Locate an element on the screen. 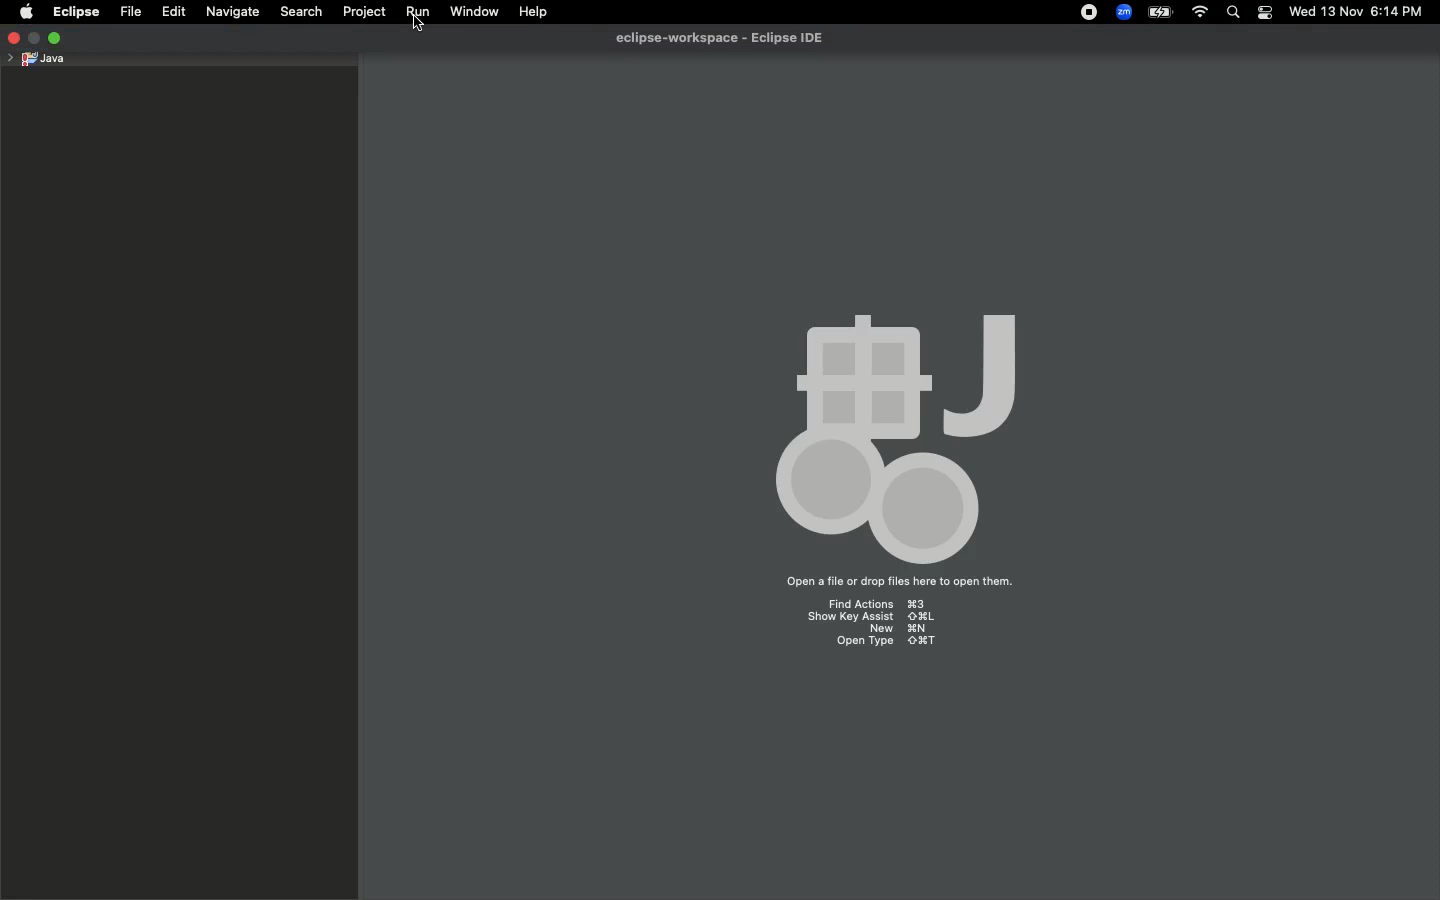  Search is located at coordinates (1232, 14).